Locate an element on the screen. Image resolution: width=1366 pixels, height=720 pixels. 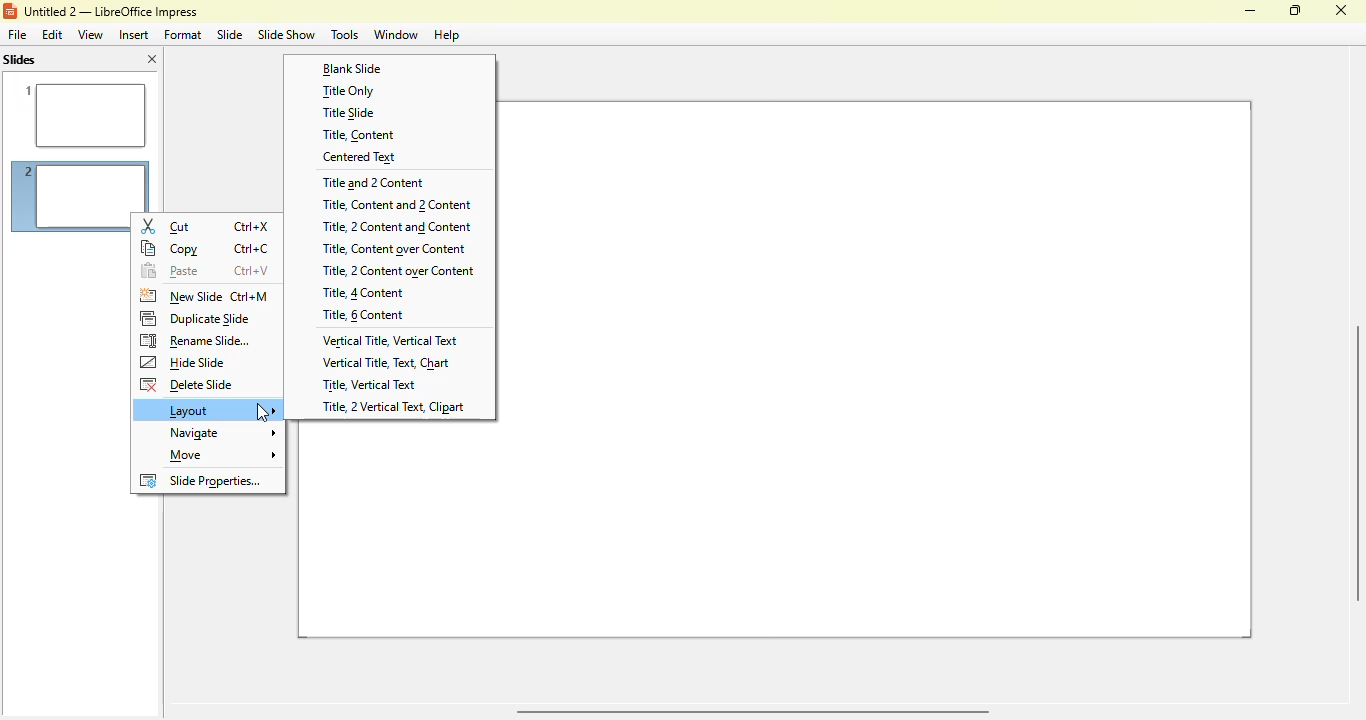
verical scroll bar is located at coordinates (1353, 463).